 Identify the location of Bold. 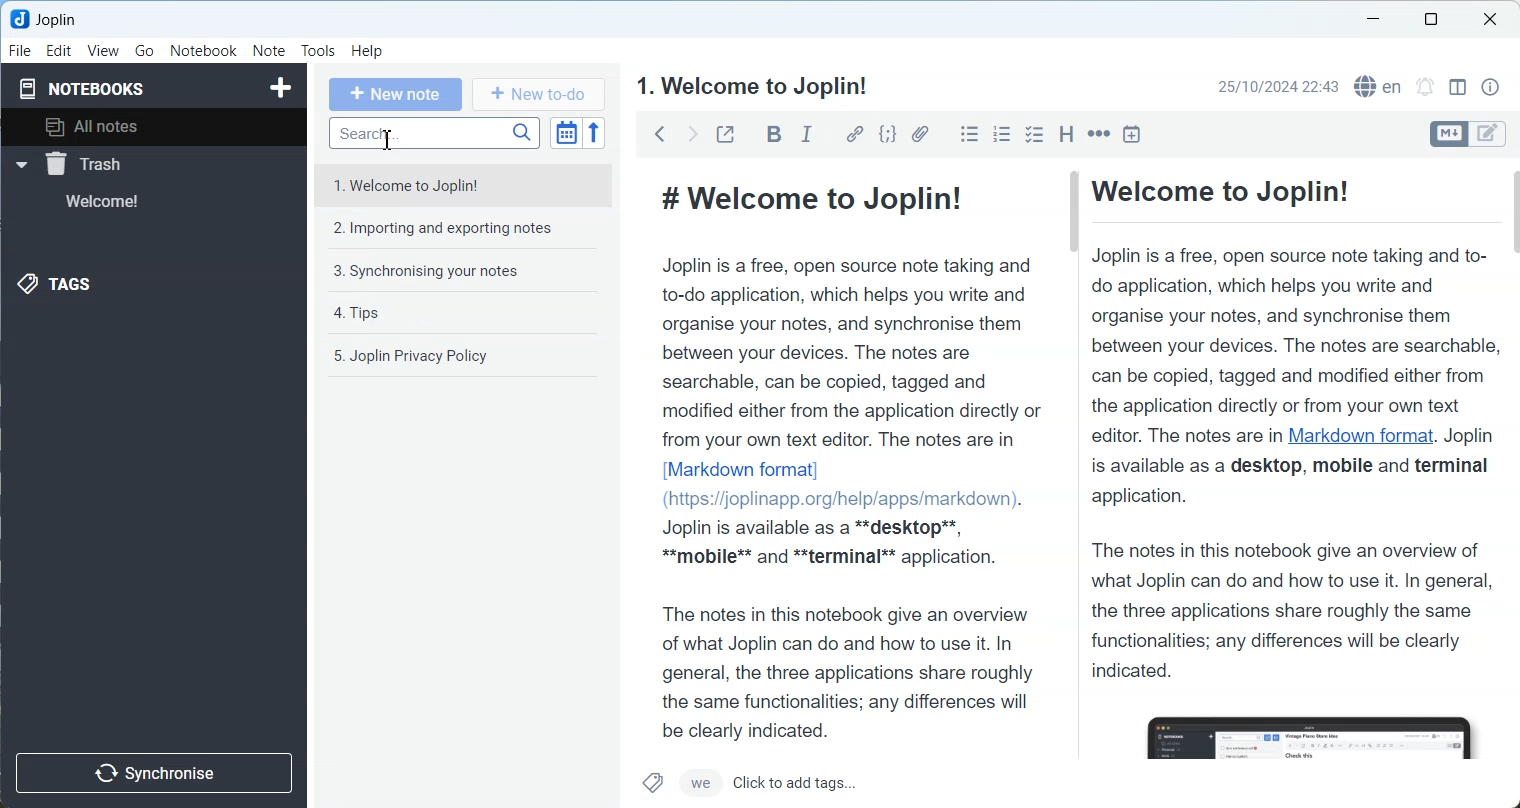
(772, 134).